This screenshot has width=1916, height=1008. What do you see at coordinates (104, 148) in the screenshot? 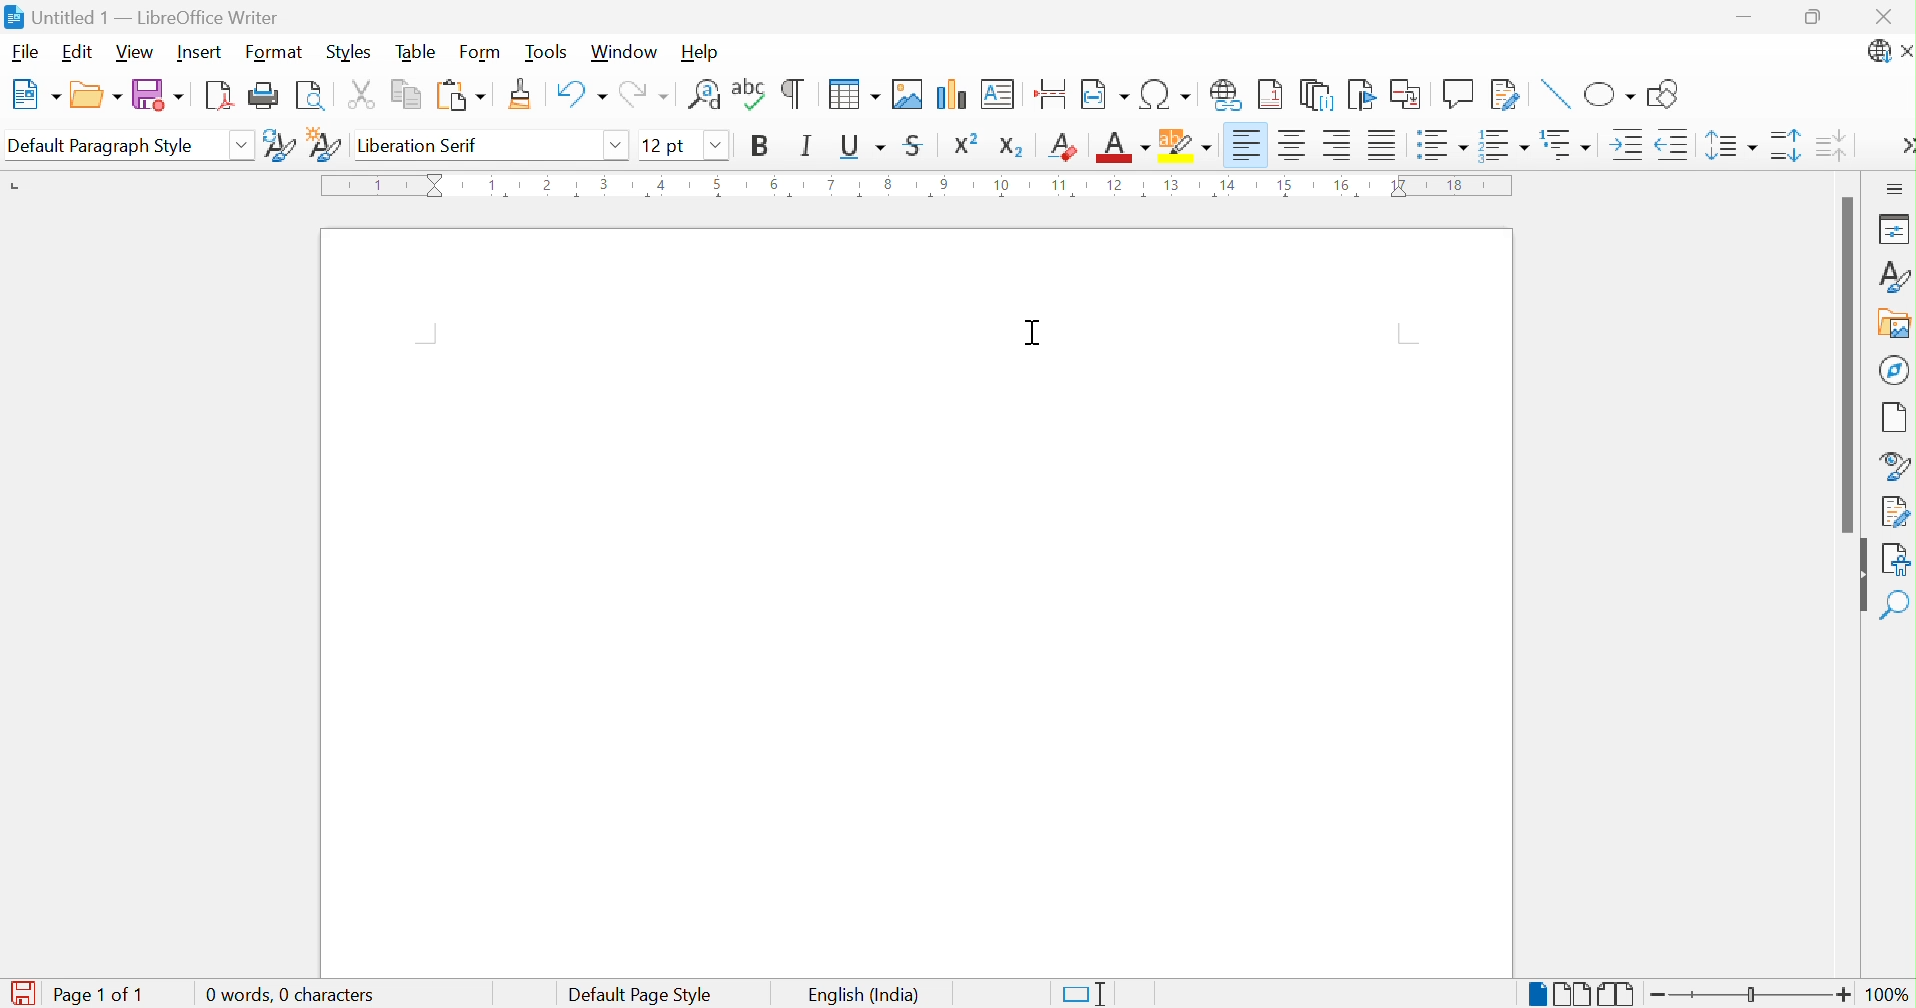
I see `Default paragraph style` at bounding box center [104, 148].